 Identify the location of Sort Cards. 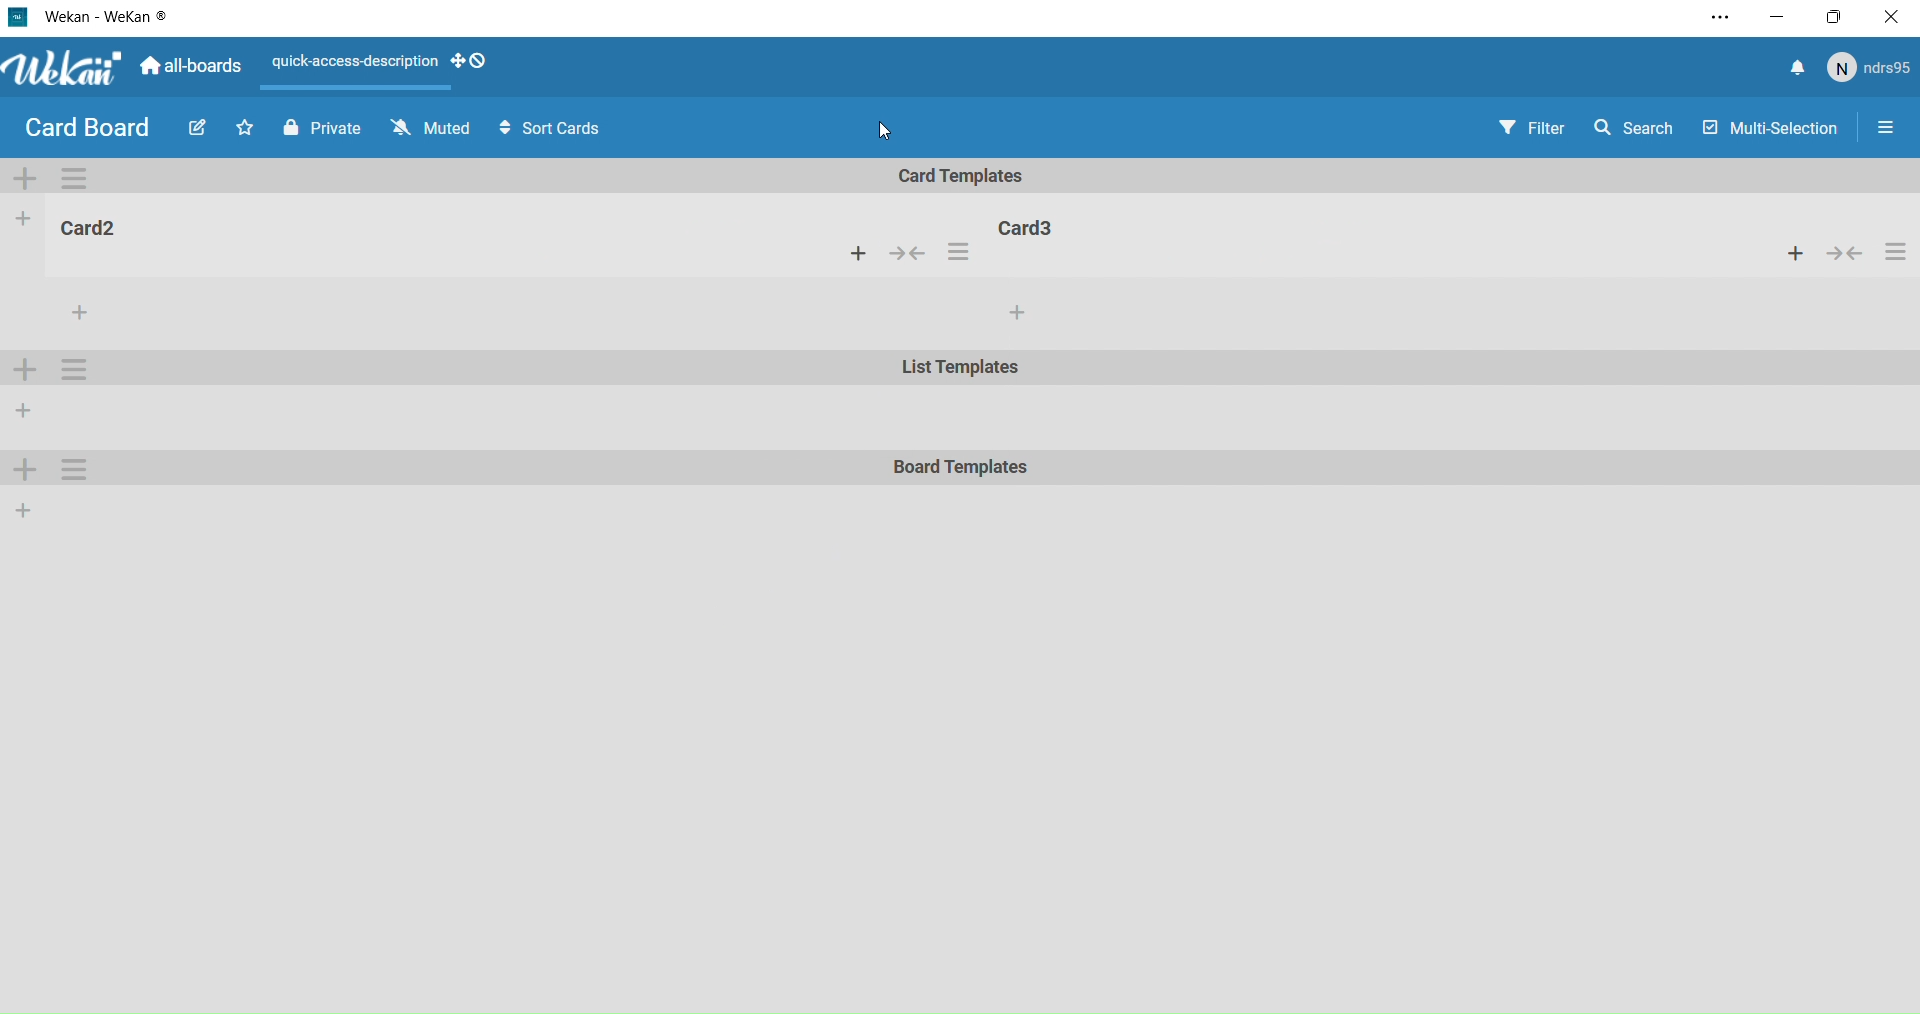
(556, 131).